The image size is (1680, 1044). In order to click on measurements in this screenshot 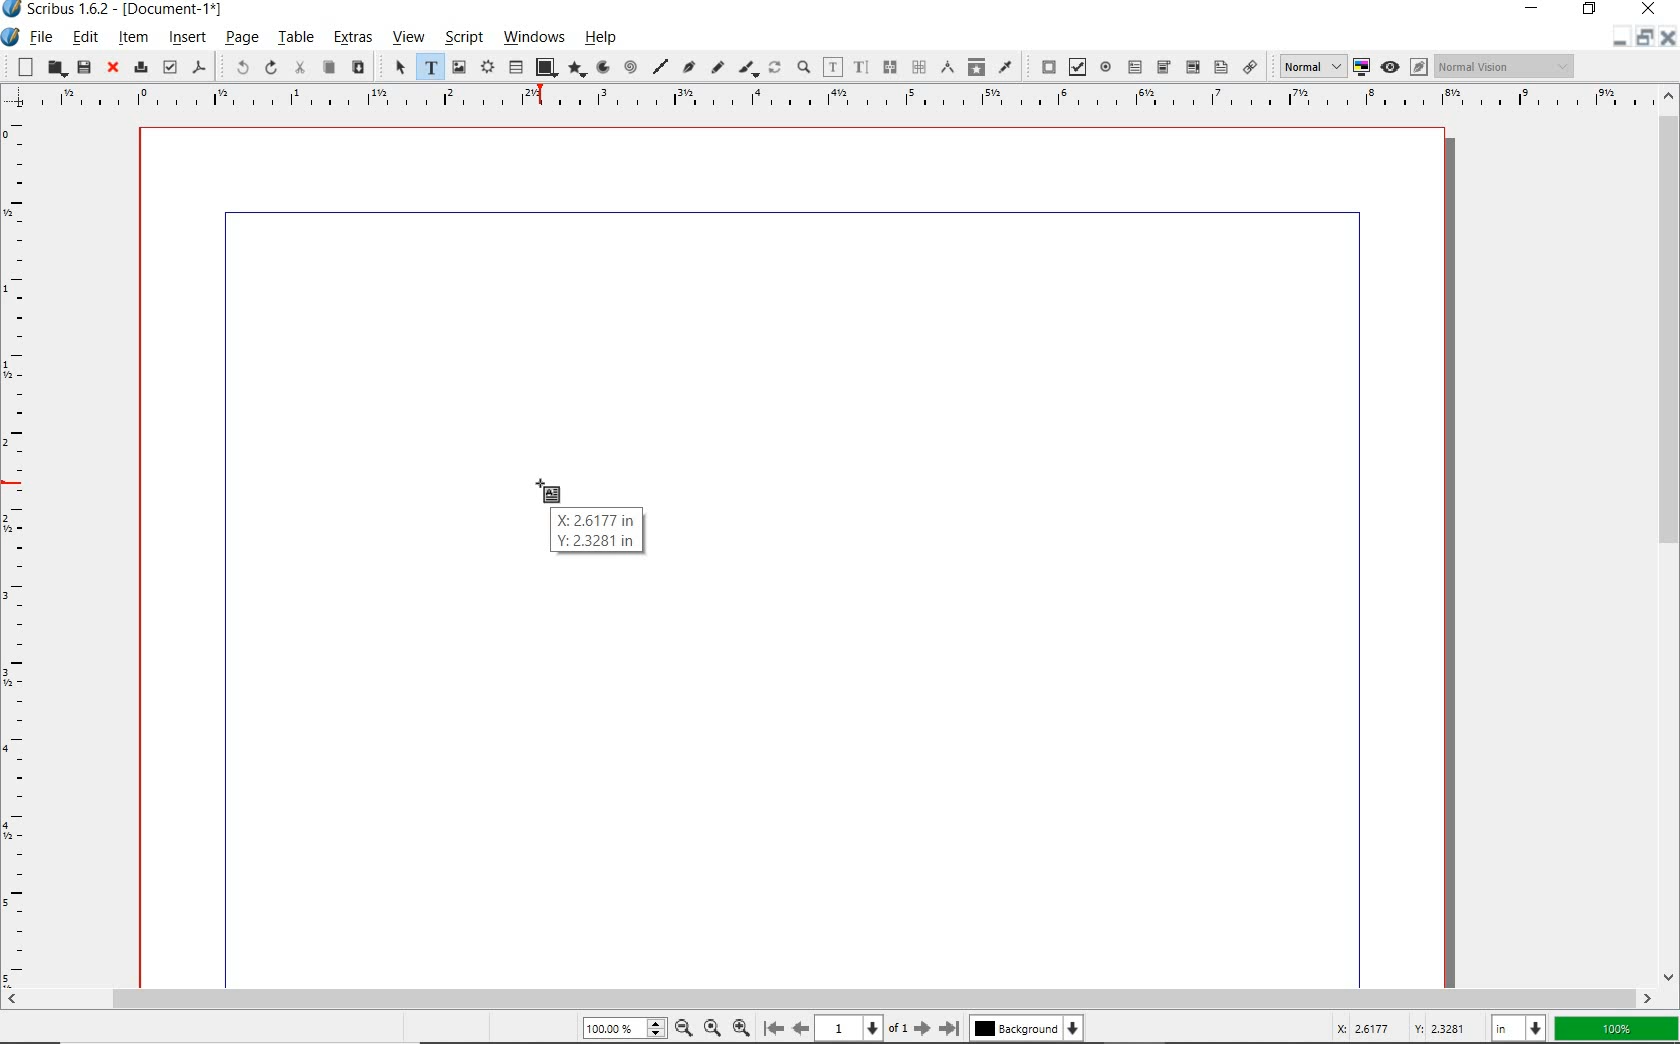, I will do `click(945, 66)`.